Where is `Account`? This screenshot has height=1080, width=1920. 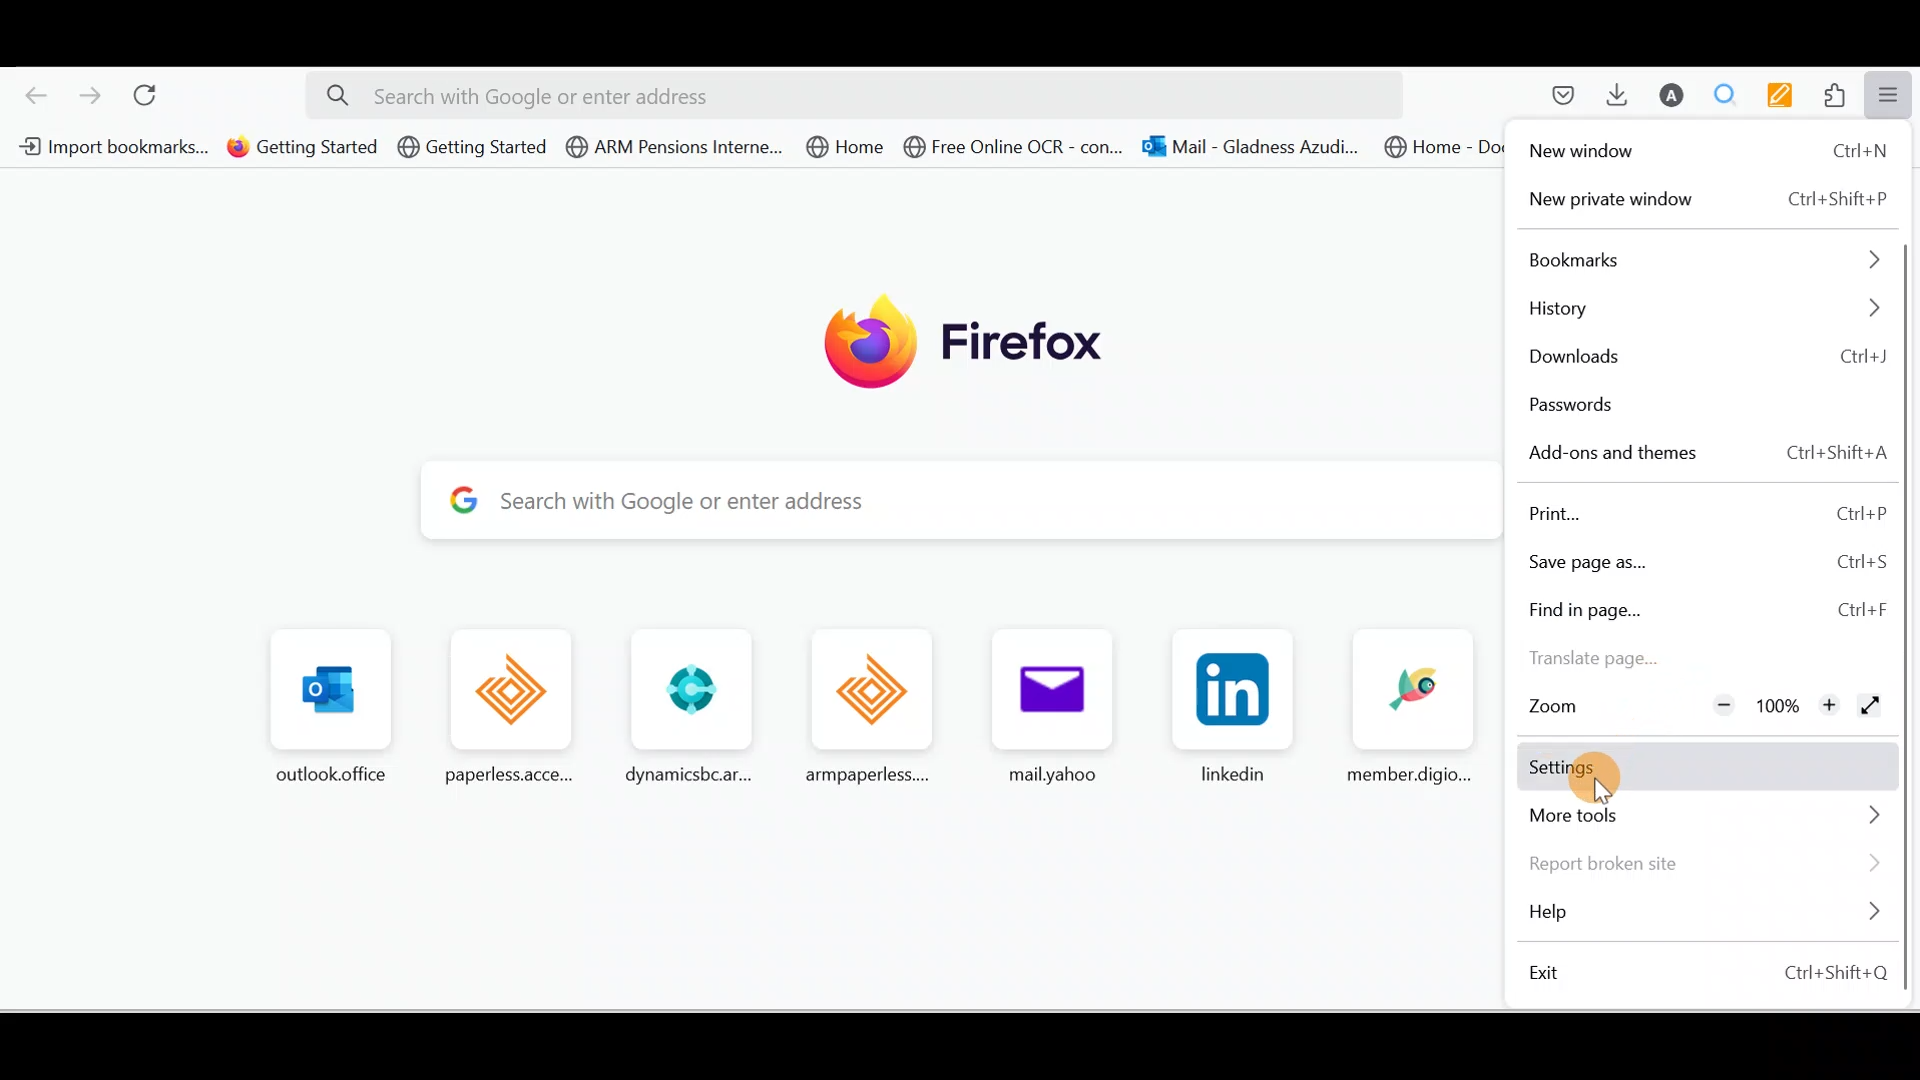 Account is located at coordinates (1667, 95).